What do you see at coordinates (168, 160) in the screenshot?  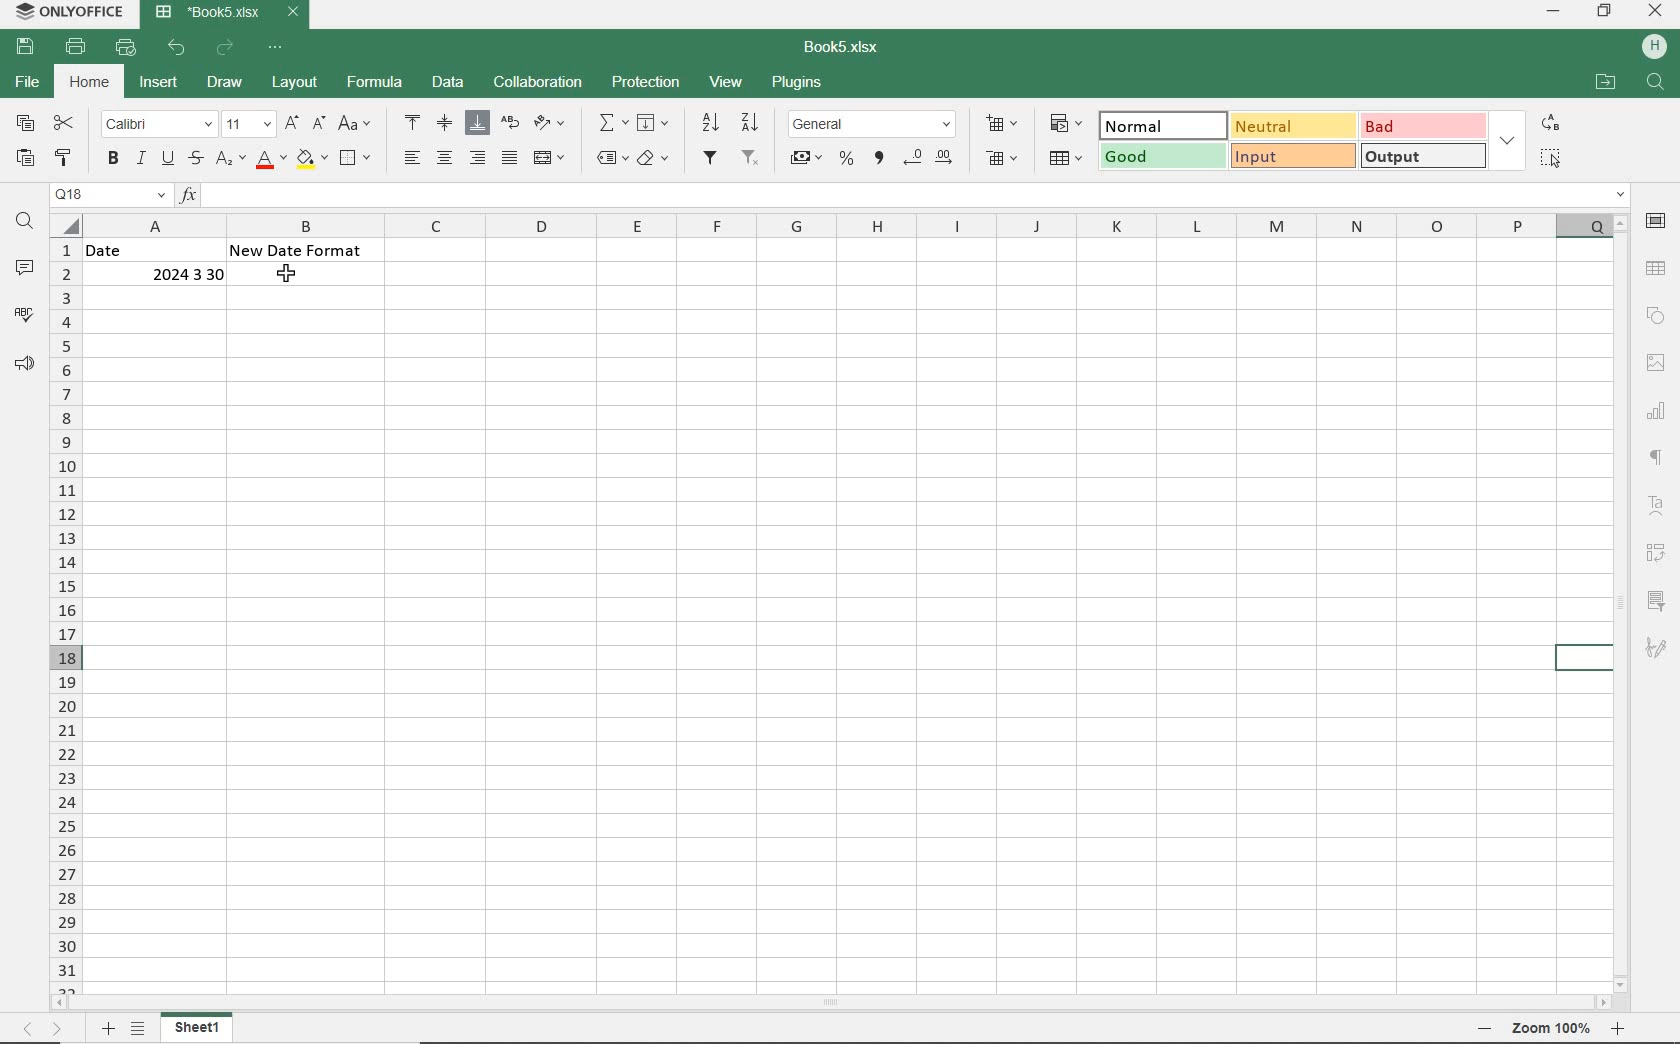 I see `UNDERLINE` at bounding box center [168, 160].